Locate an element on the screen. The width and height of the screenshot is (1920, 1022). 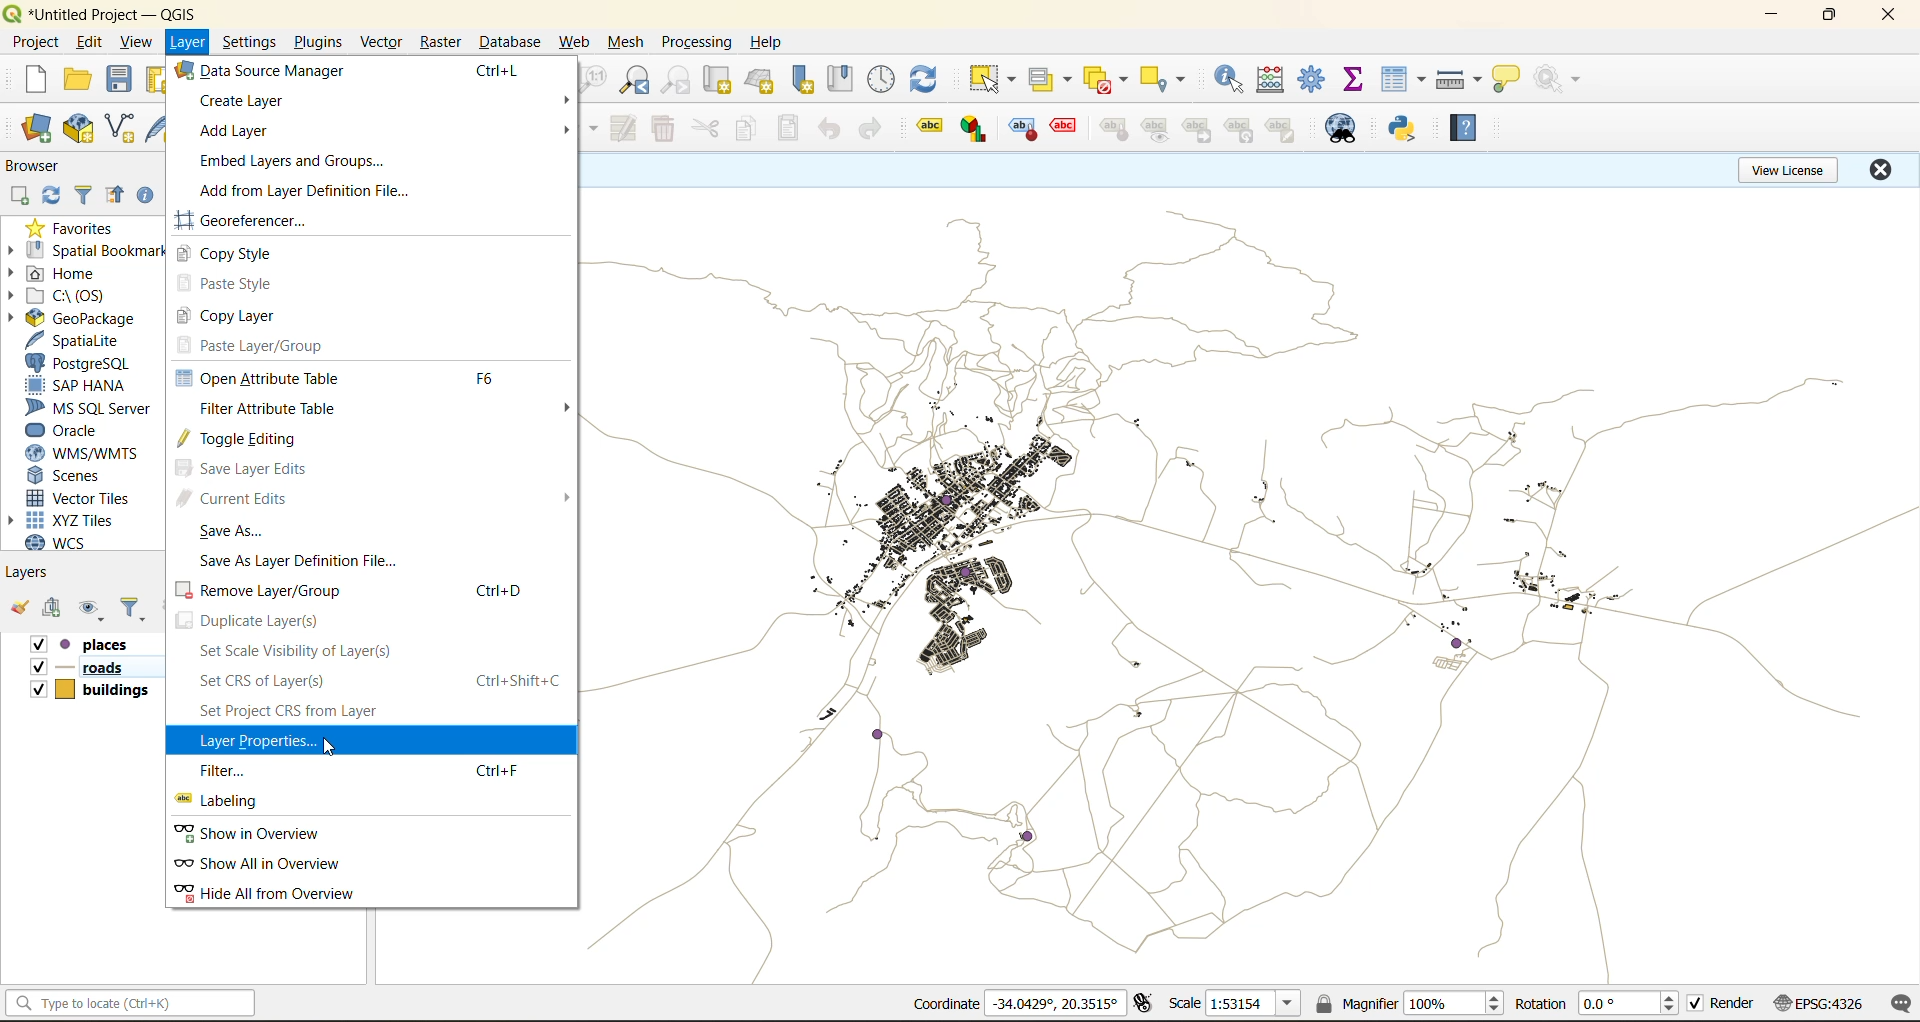
data source manager is located at coordinates (263, 70).